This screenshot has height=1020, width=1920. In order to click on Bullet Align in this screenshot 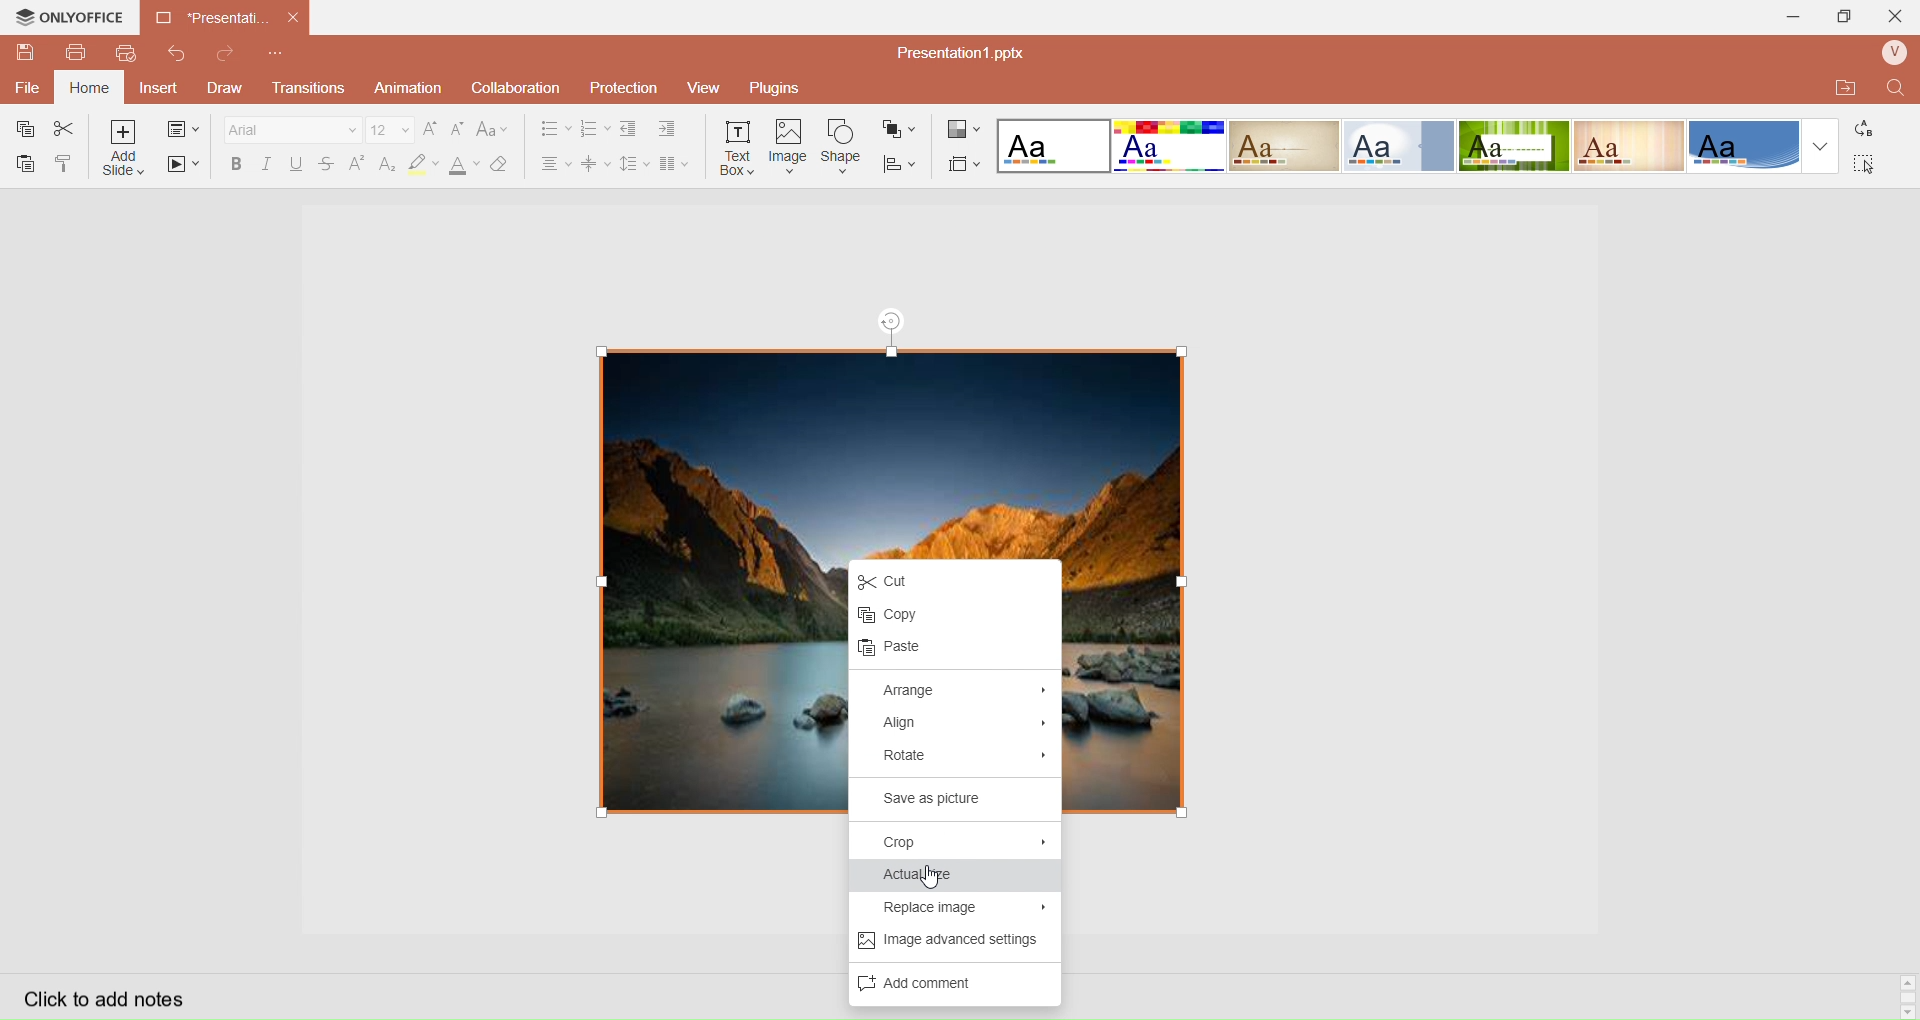, I will do `click(554, 129)`.